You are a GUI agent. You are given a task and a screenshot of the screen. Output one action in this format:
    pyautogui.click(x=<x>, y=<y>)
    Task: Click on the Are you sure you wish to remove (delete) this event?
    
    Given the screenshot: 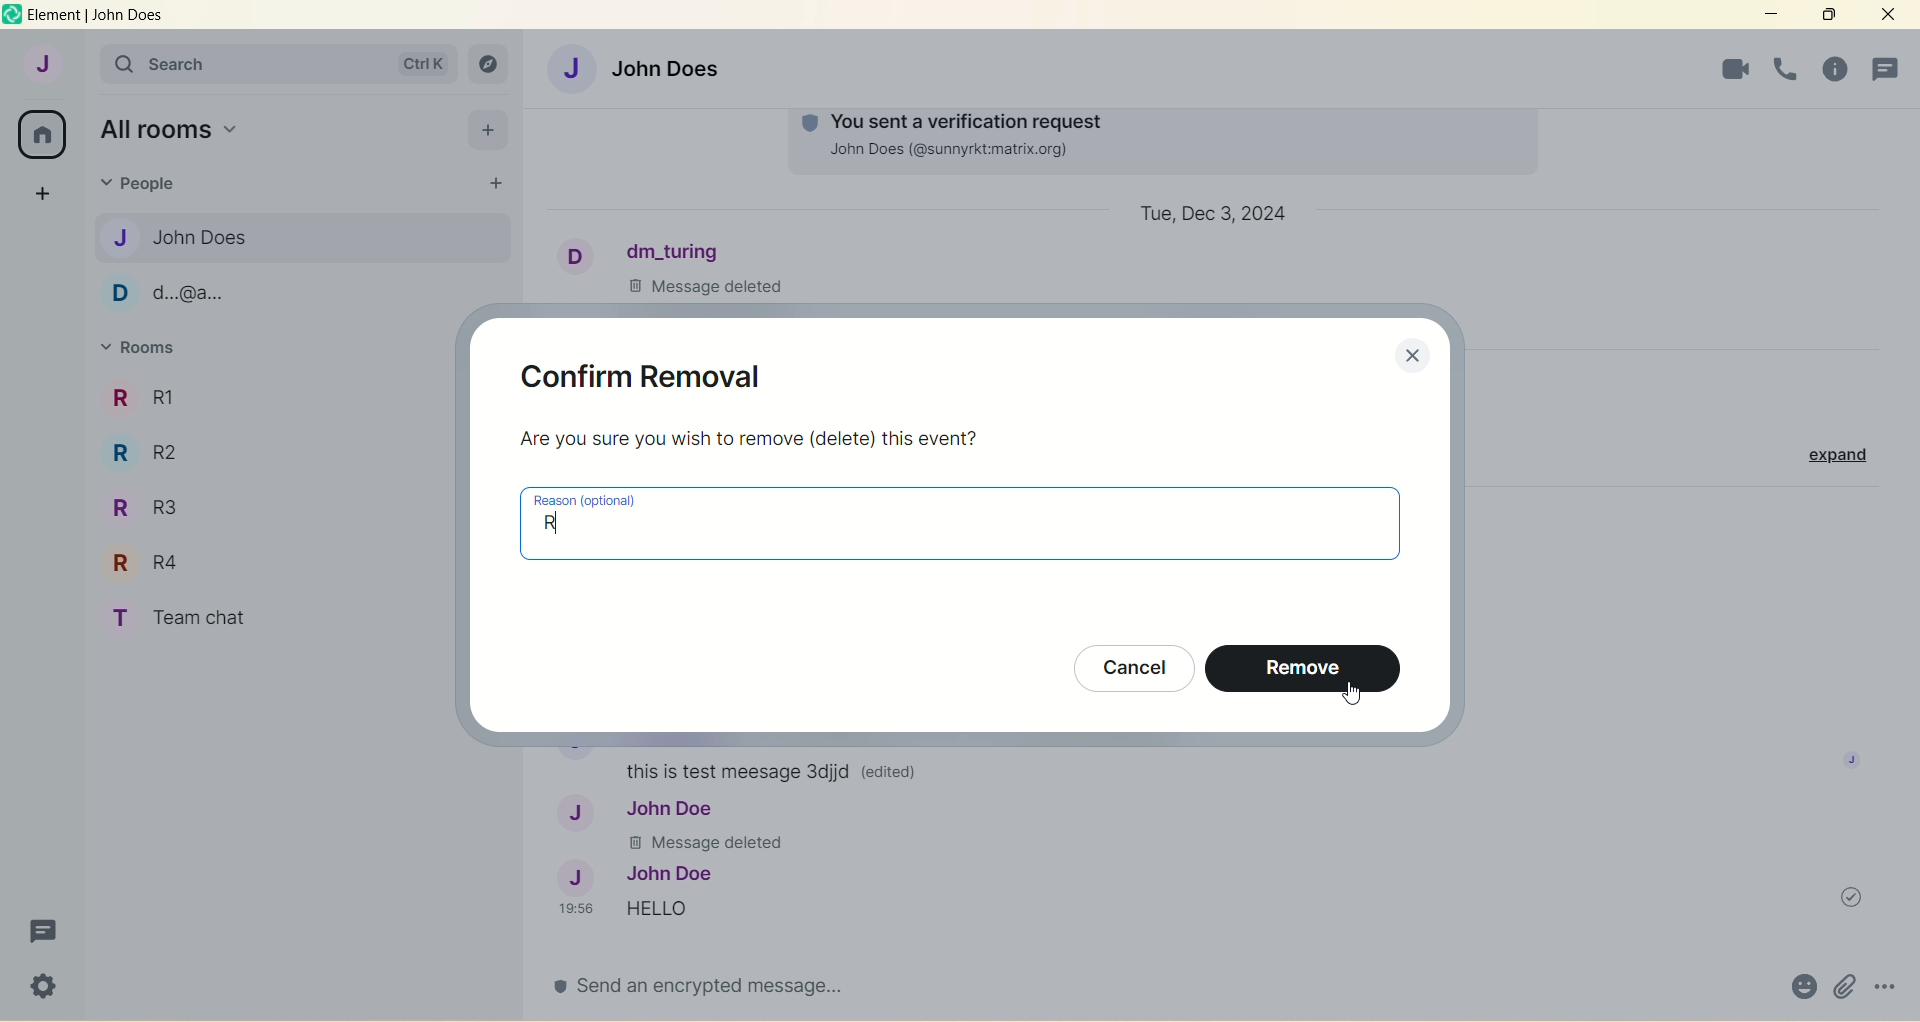 What is the action you would take?
    pyautogui.click(x=761, y=439)
    